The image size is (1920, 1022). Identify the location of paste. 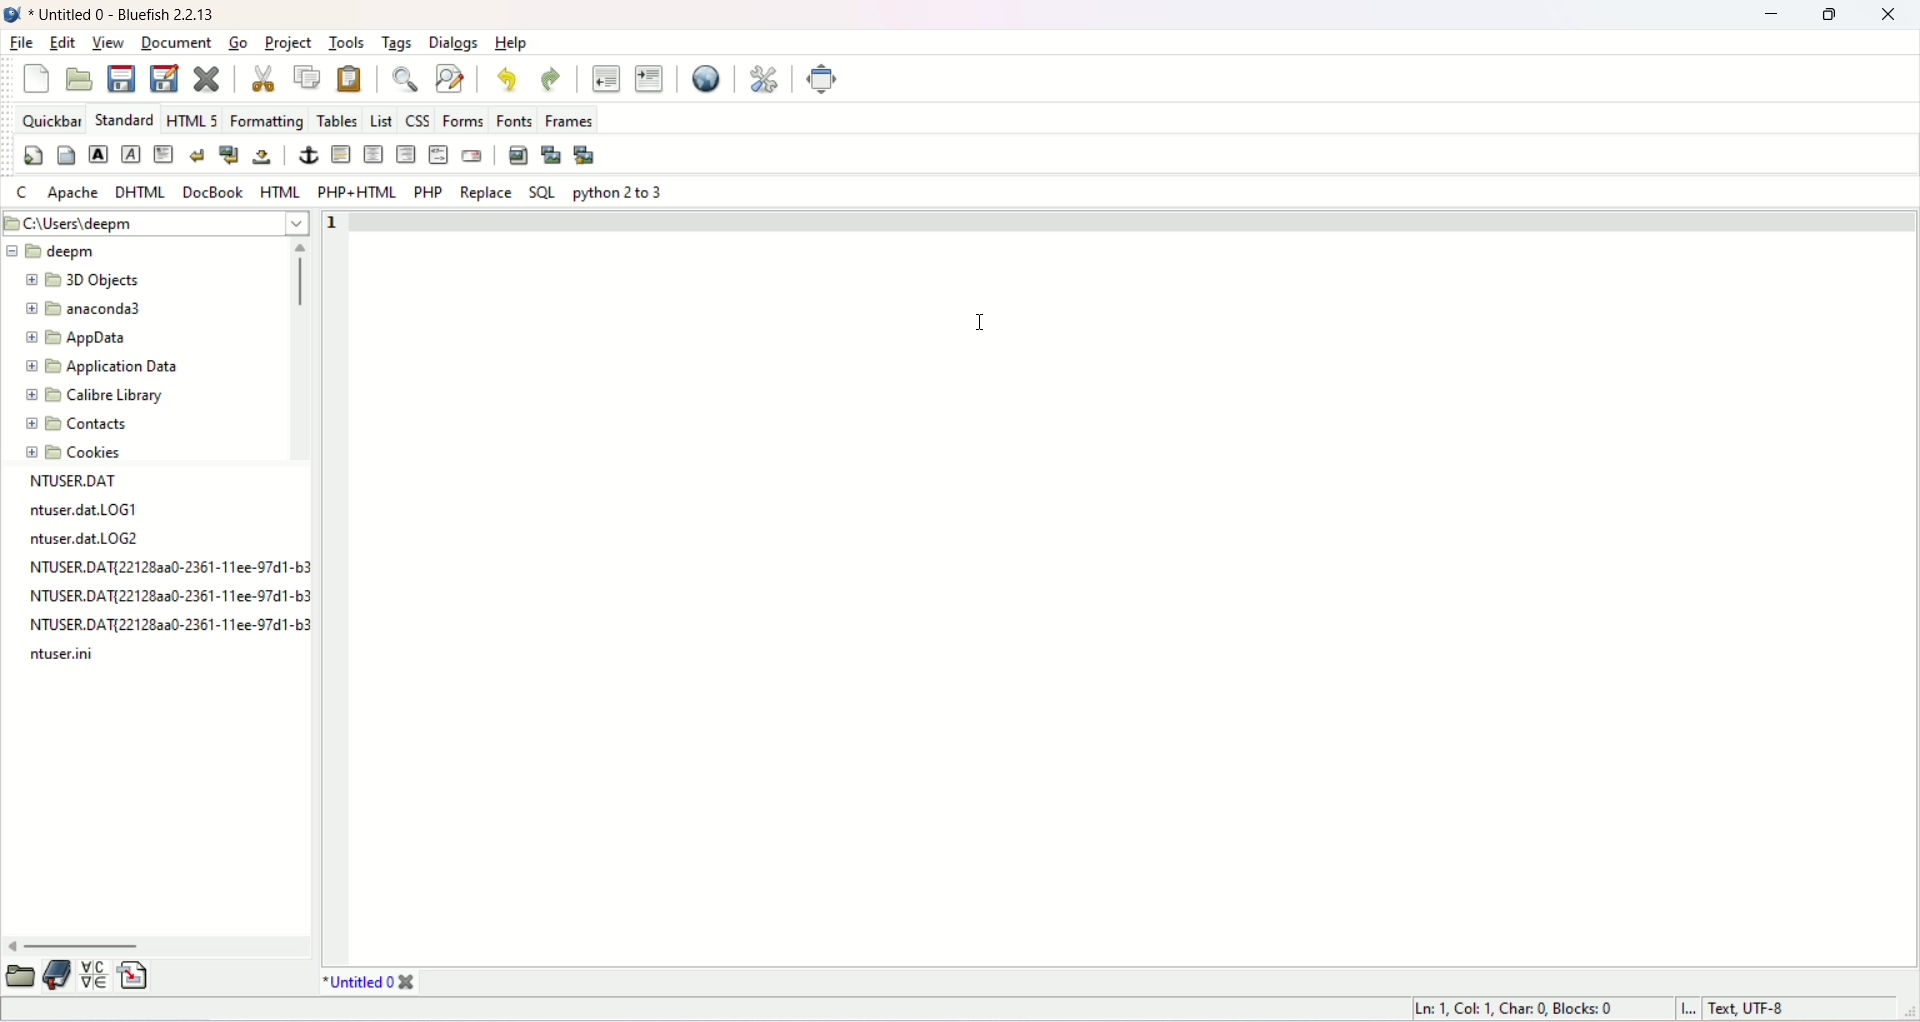
(350, 82).